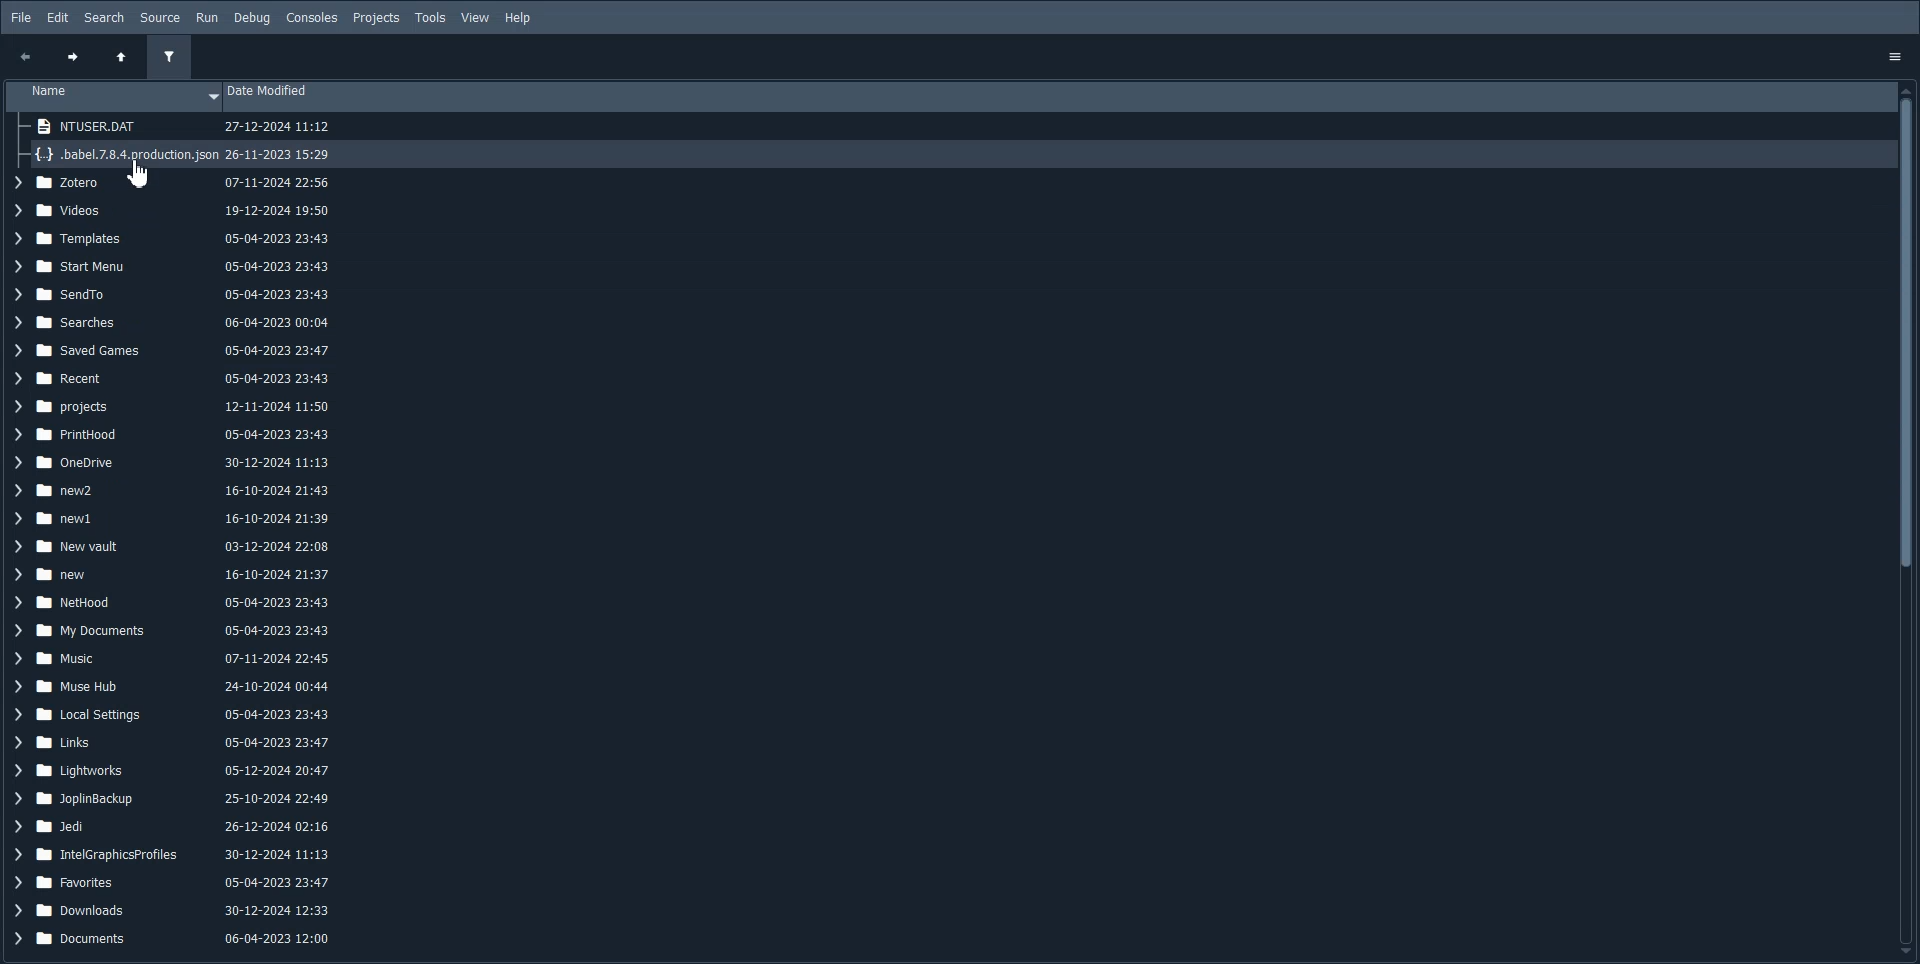 The height and width of the screenshot is (964, 1920). Describe the element at coordinates (168, 58) in the screenshot. I see `Filter` at that location.